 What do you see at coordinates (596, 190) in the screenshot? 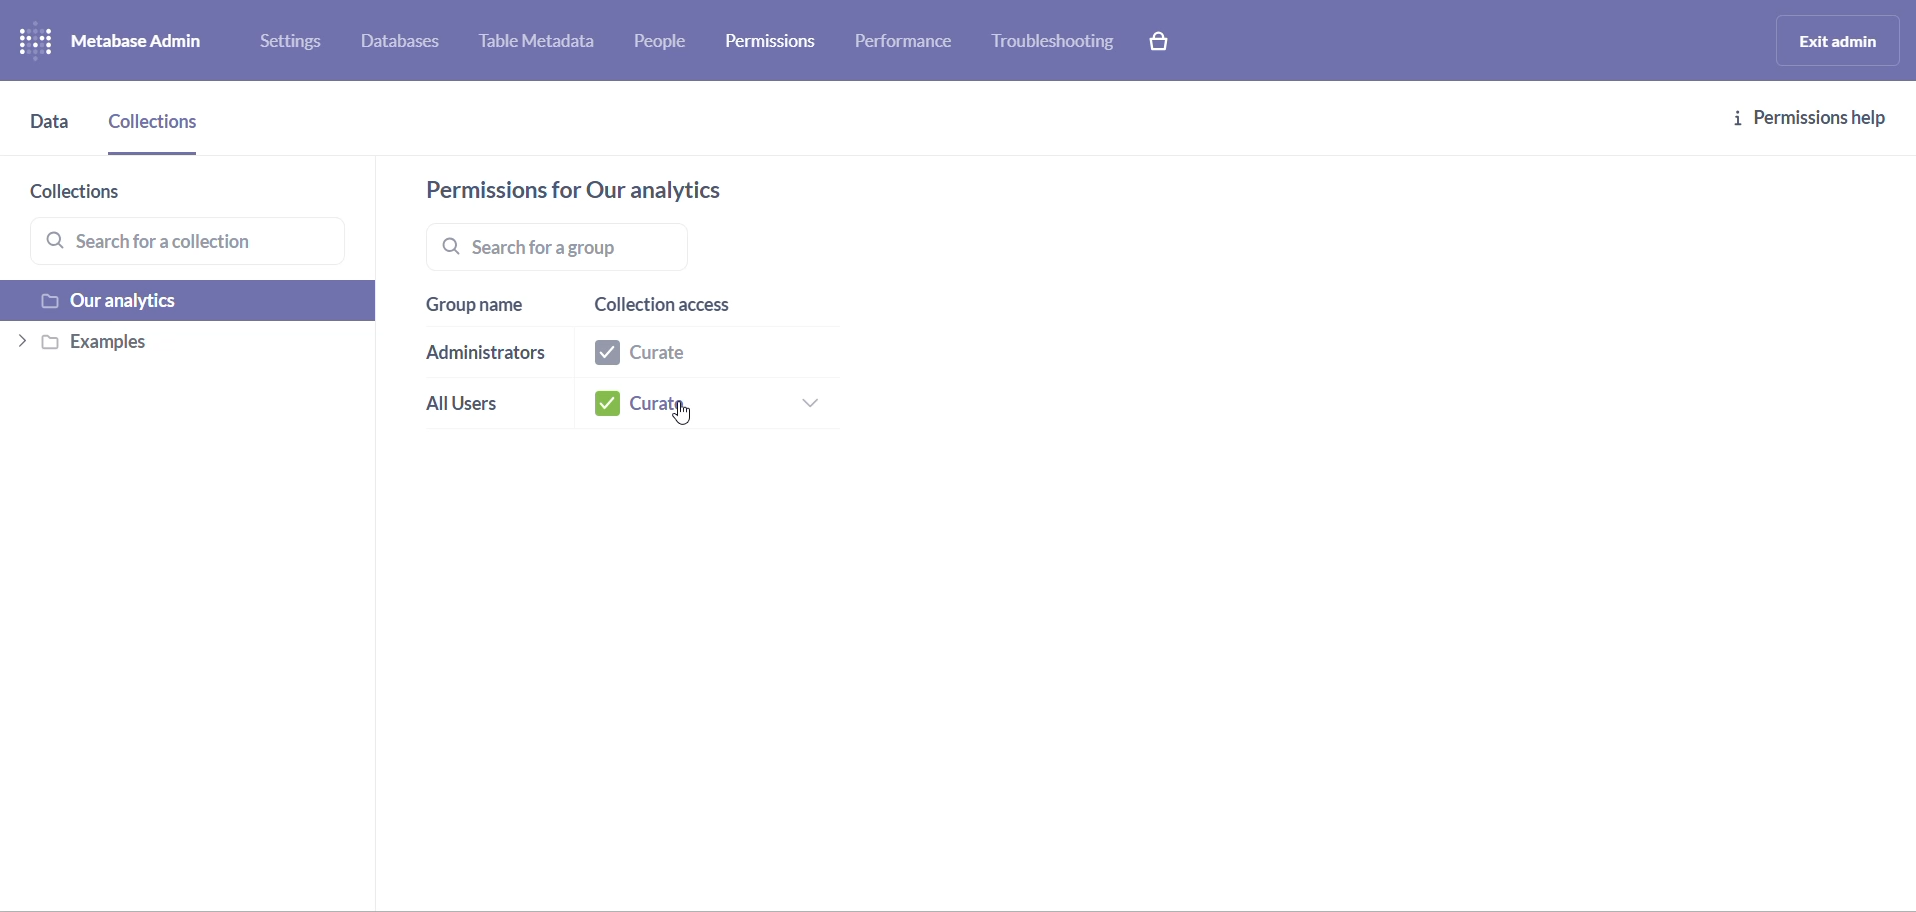
I see `permission heading` at bounding box center [596, 190].